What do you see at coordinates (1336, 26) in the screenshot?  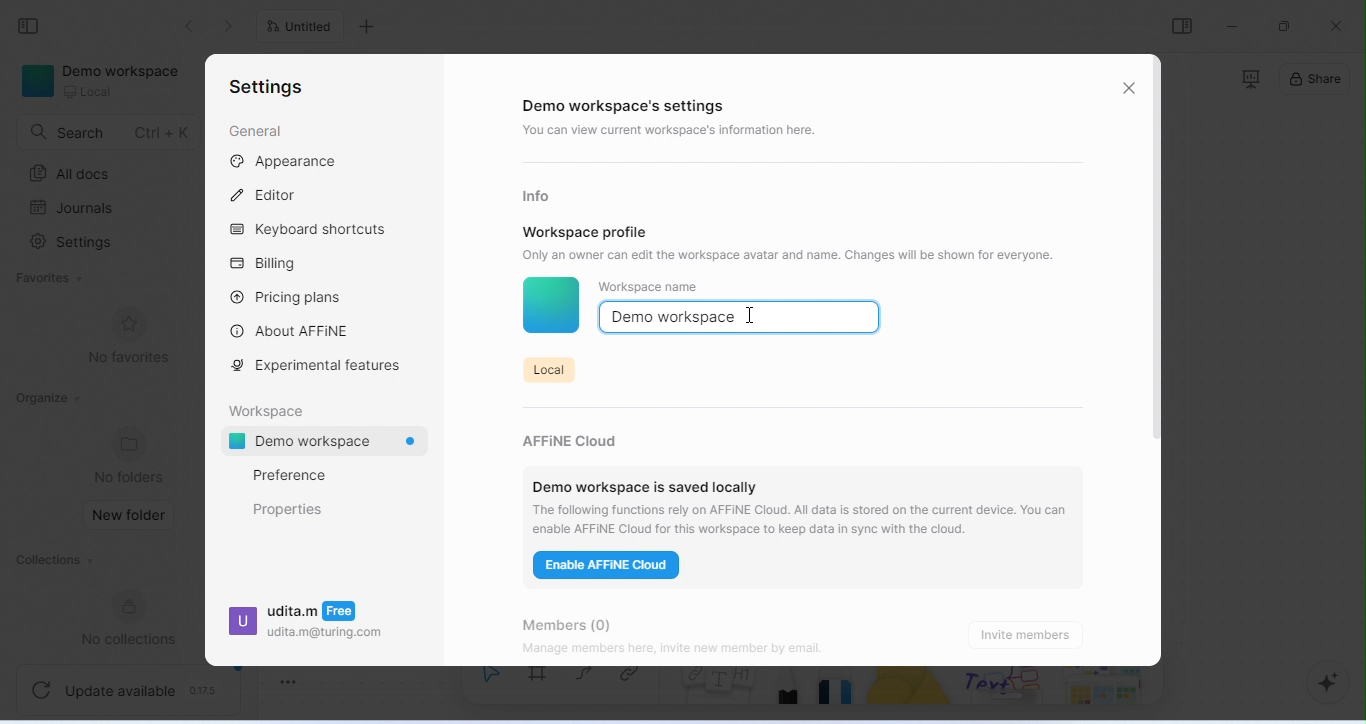 I see `close` at bounding box center [1336, 26].